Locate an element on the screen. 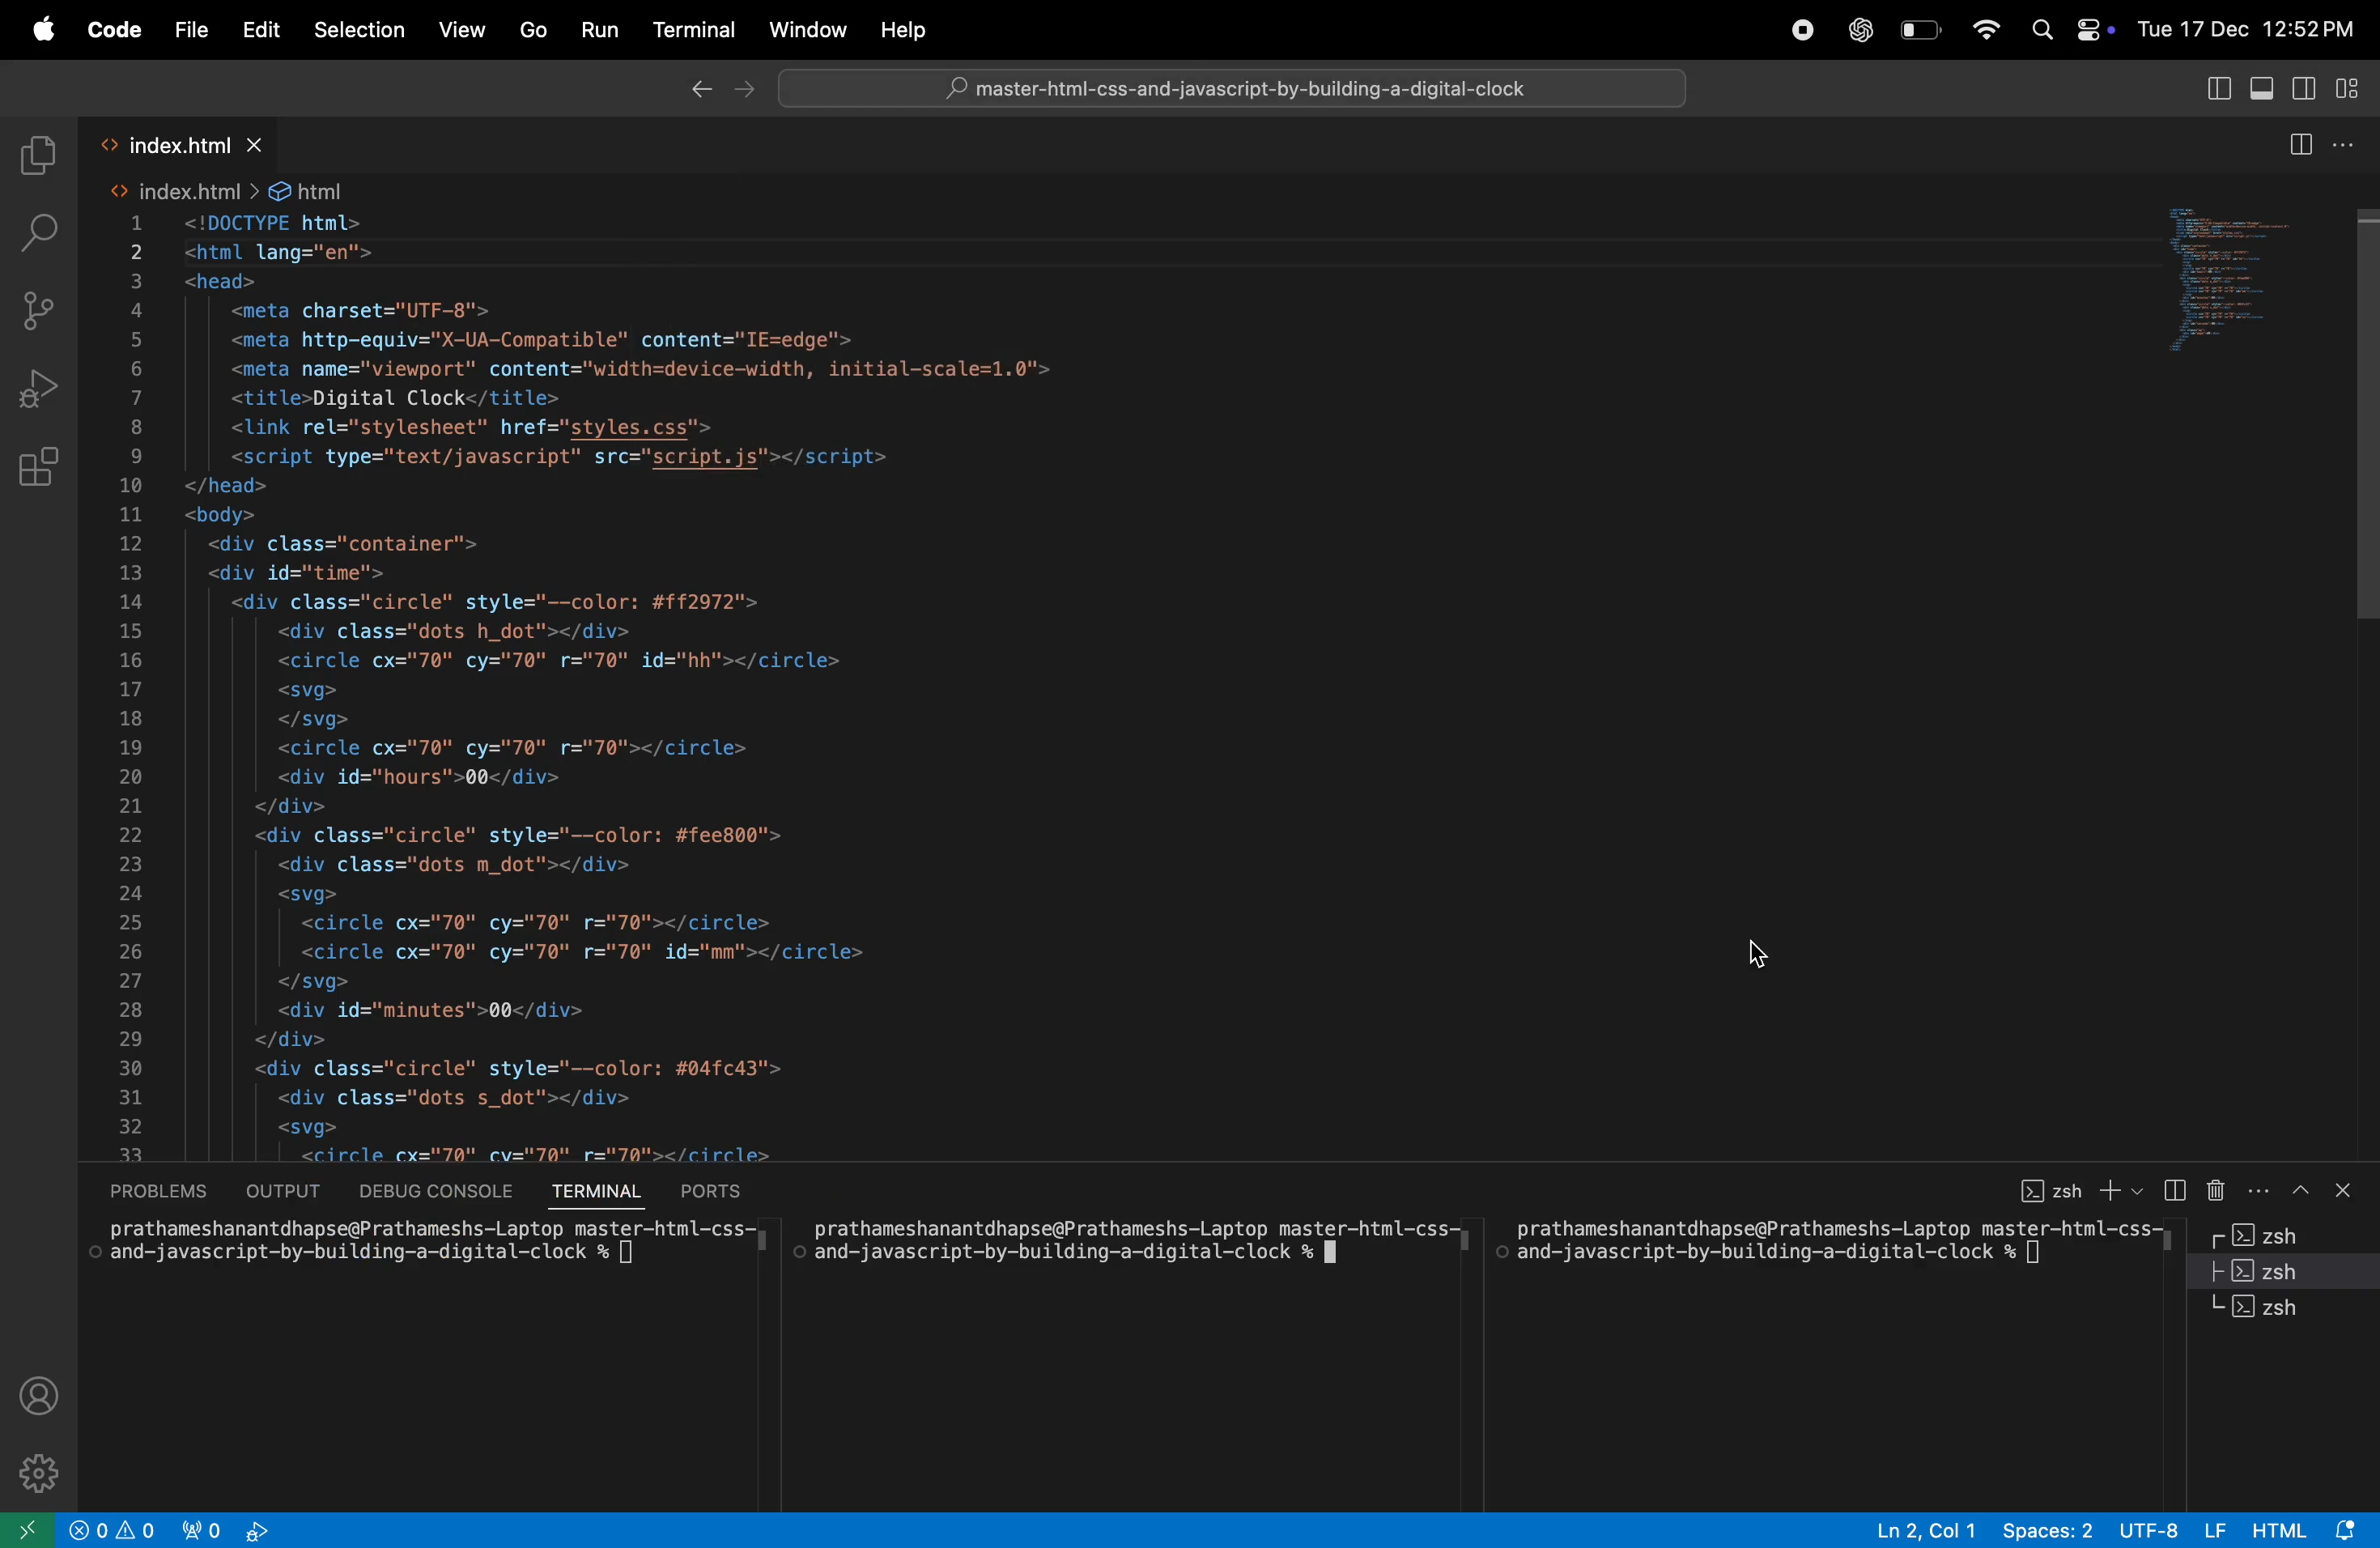 Image resolution: width=2380 pixels, height=1548 pixels. search is located at coordinates (41, 232).